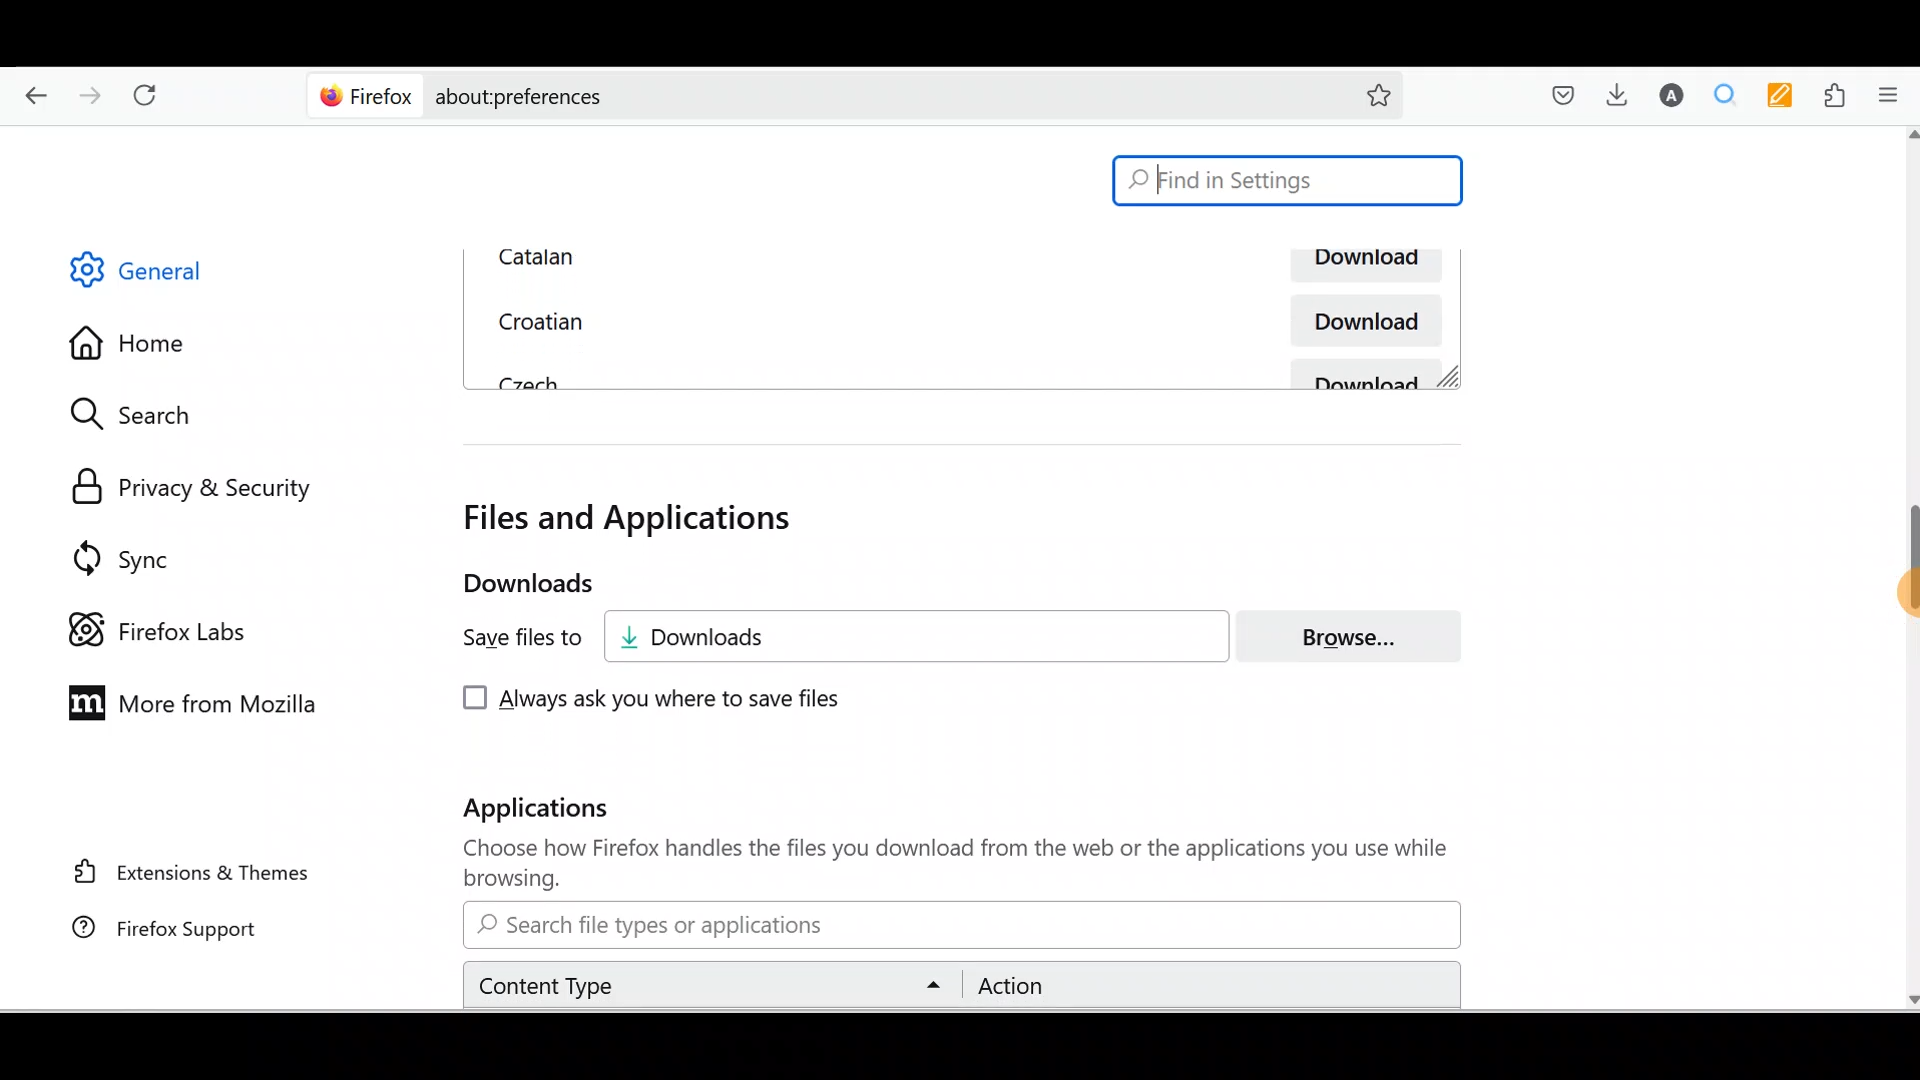  Describe the element at coordinates (647, 701) in the screenshot. I see `Always ask you where to save files` at that location.